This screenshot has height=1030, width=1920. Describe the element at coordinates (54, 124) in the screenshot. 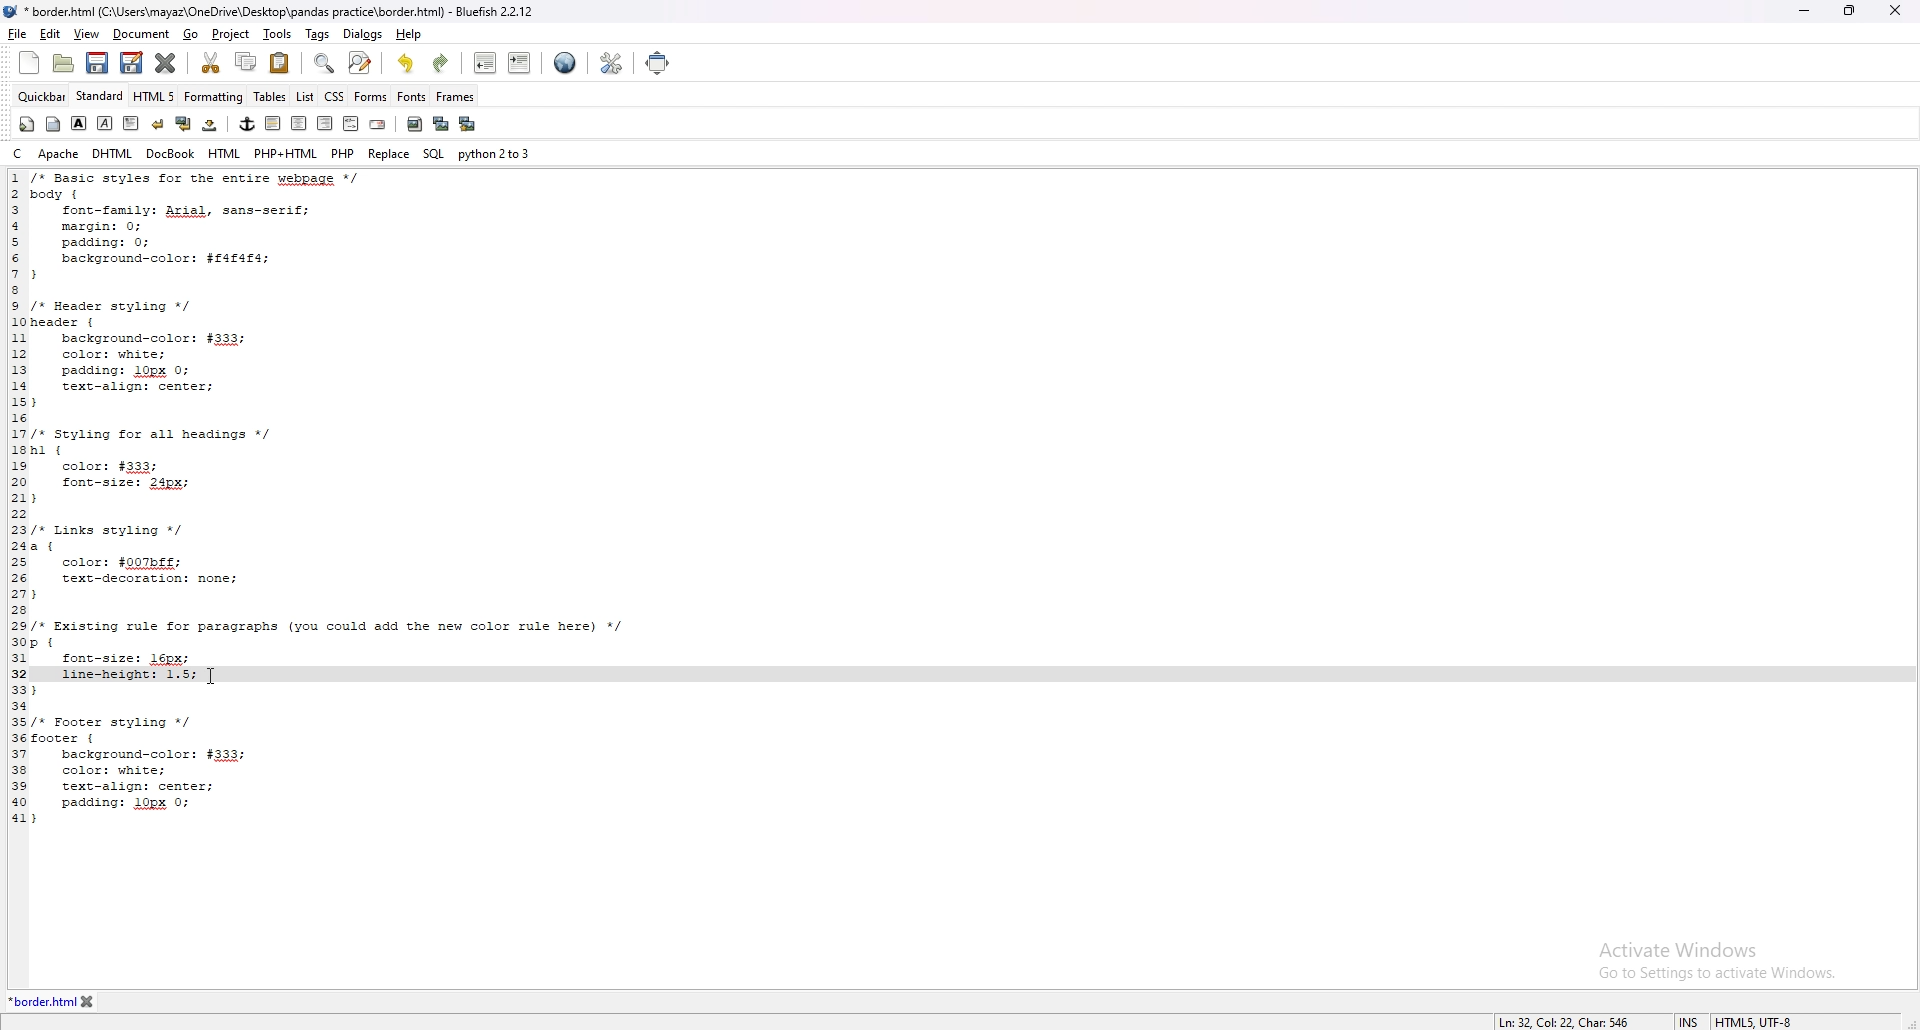

I see `body` at that location.